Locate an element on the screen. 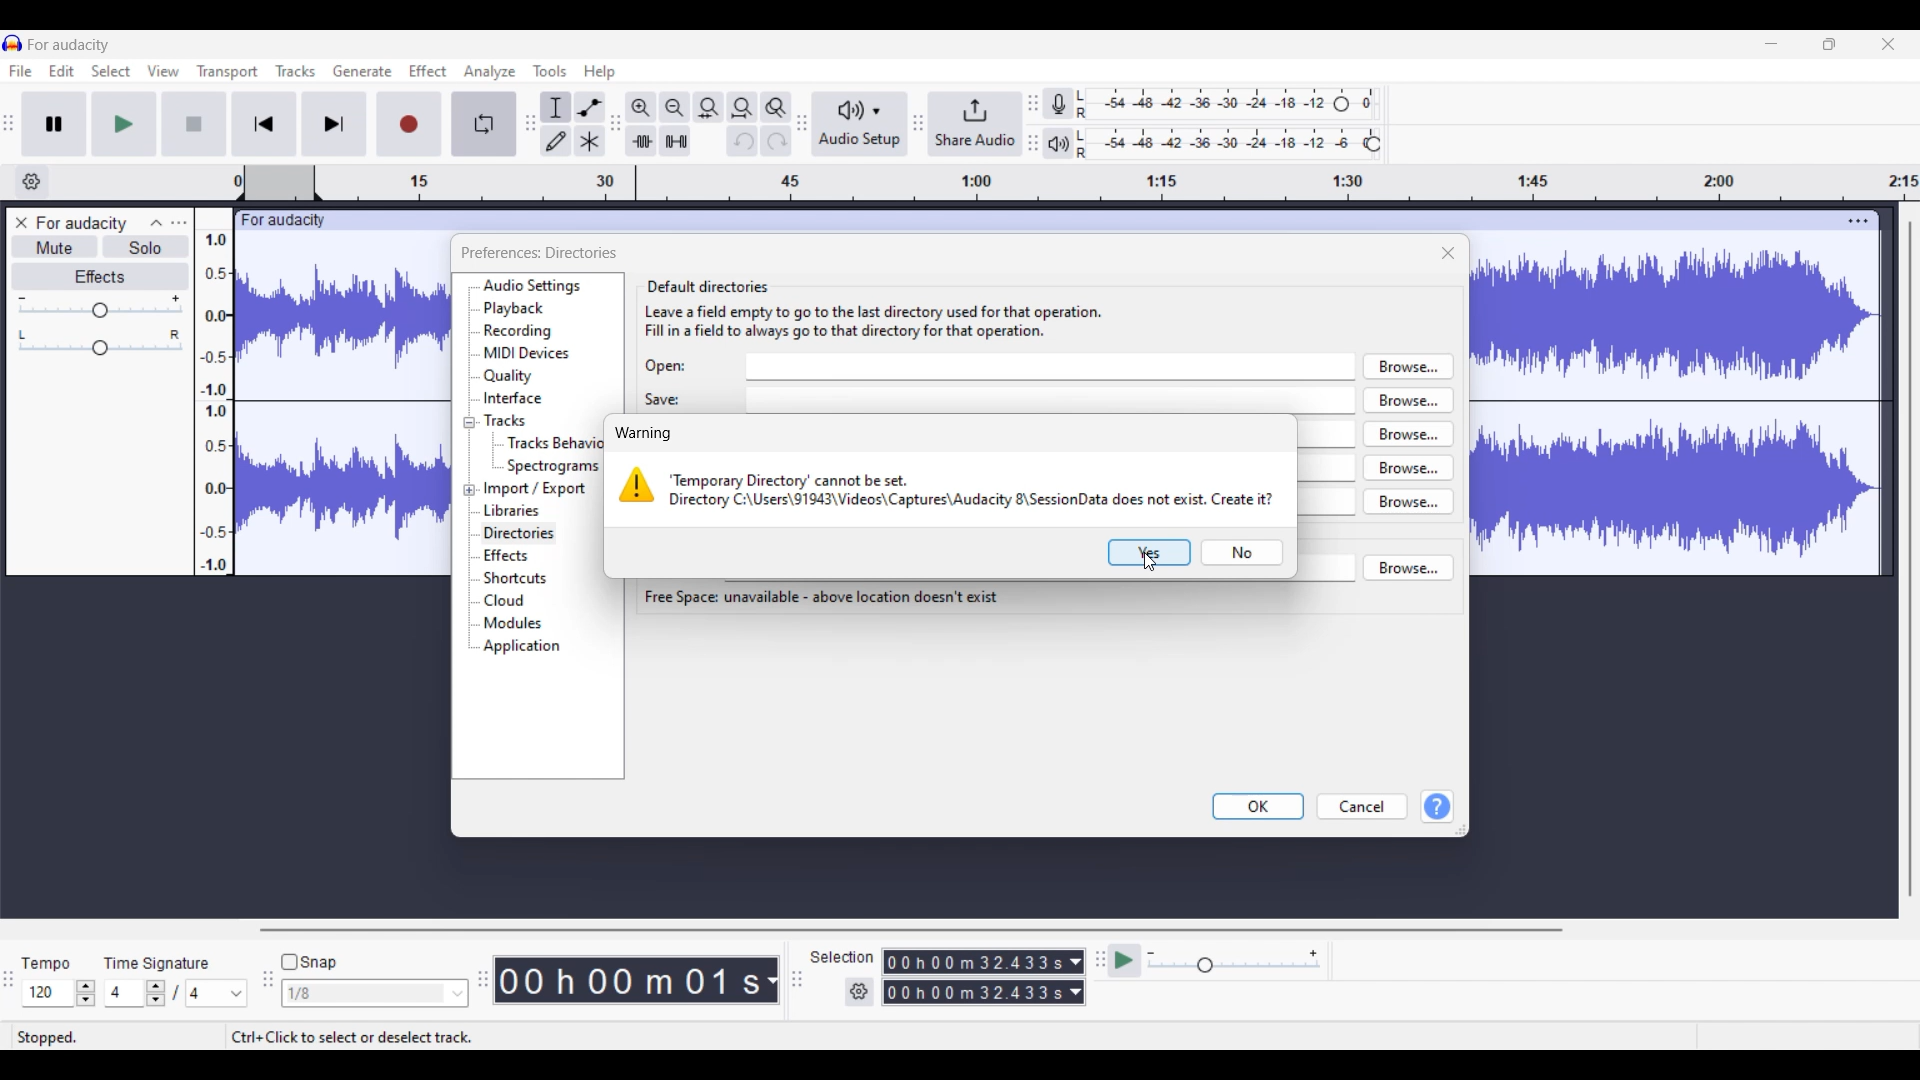  Playback level is located at coordinates (1219, 144).